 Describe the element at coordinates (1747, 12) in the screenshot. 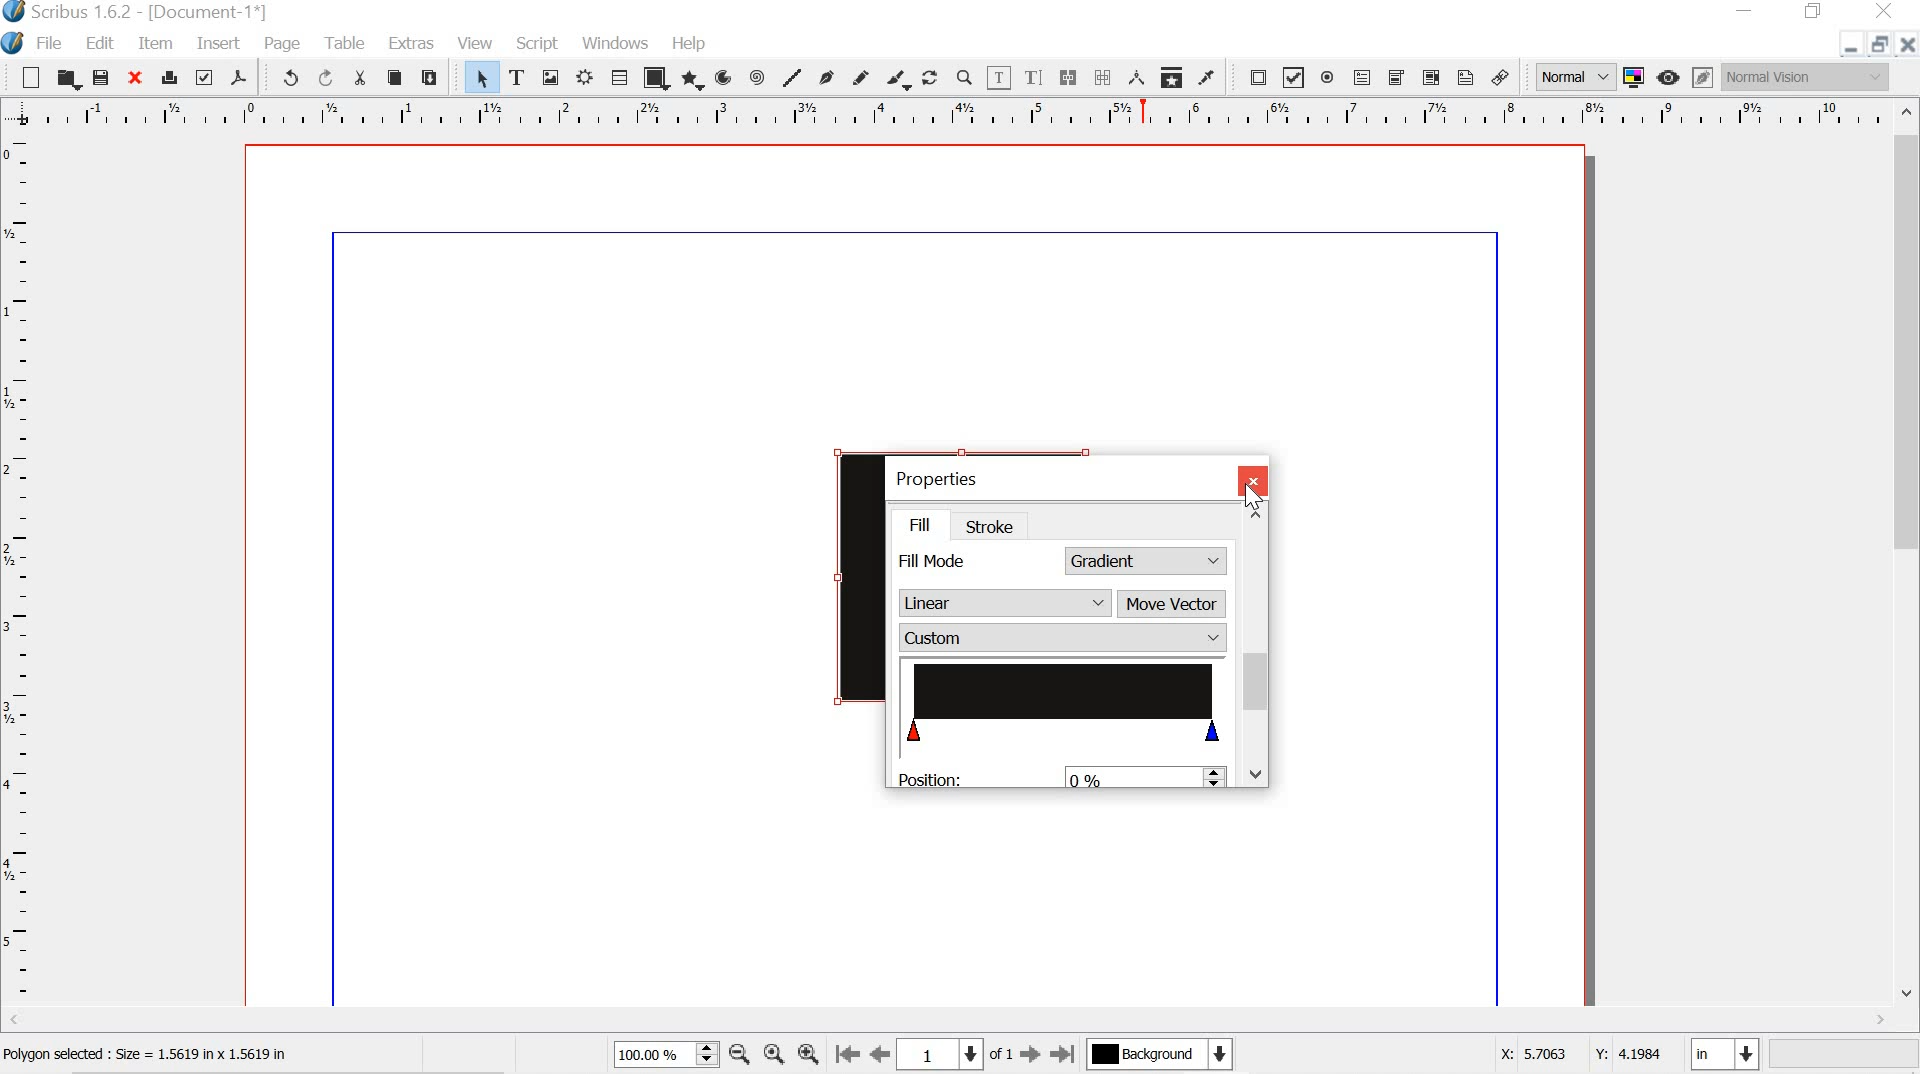

I see `minimize` at that location.